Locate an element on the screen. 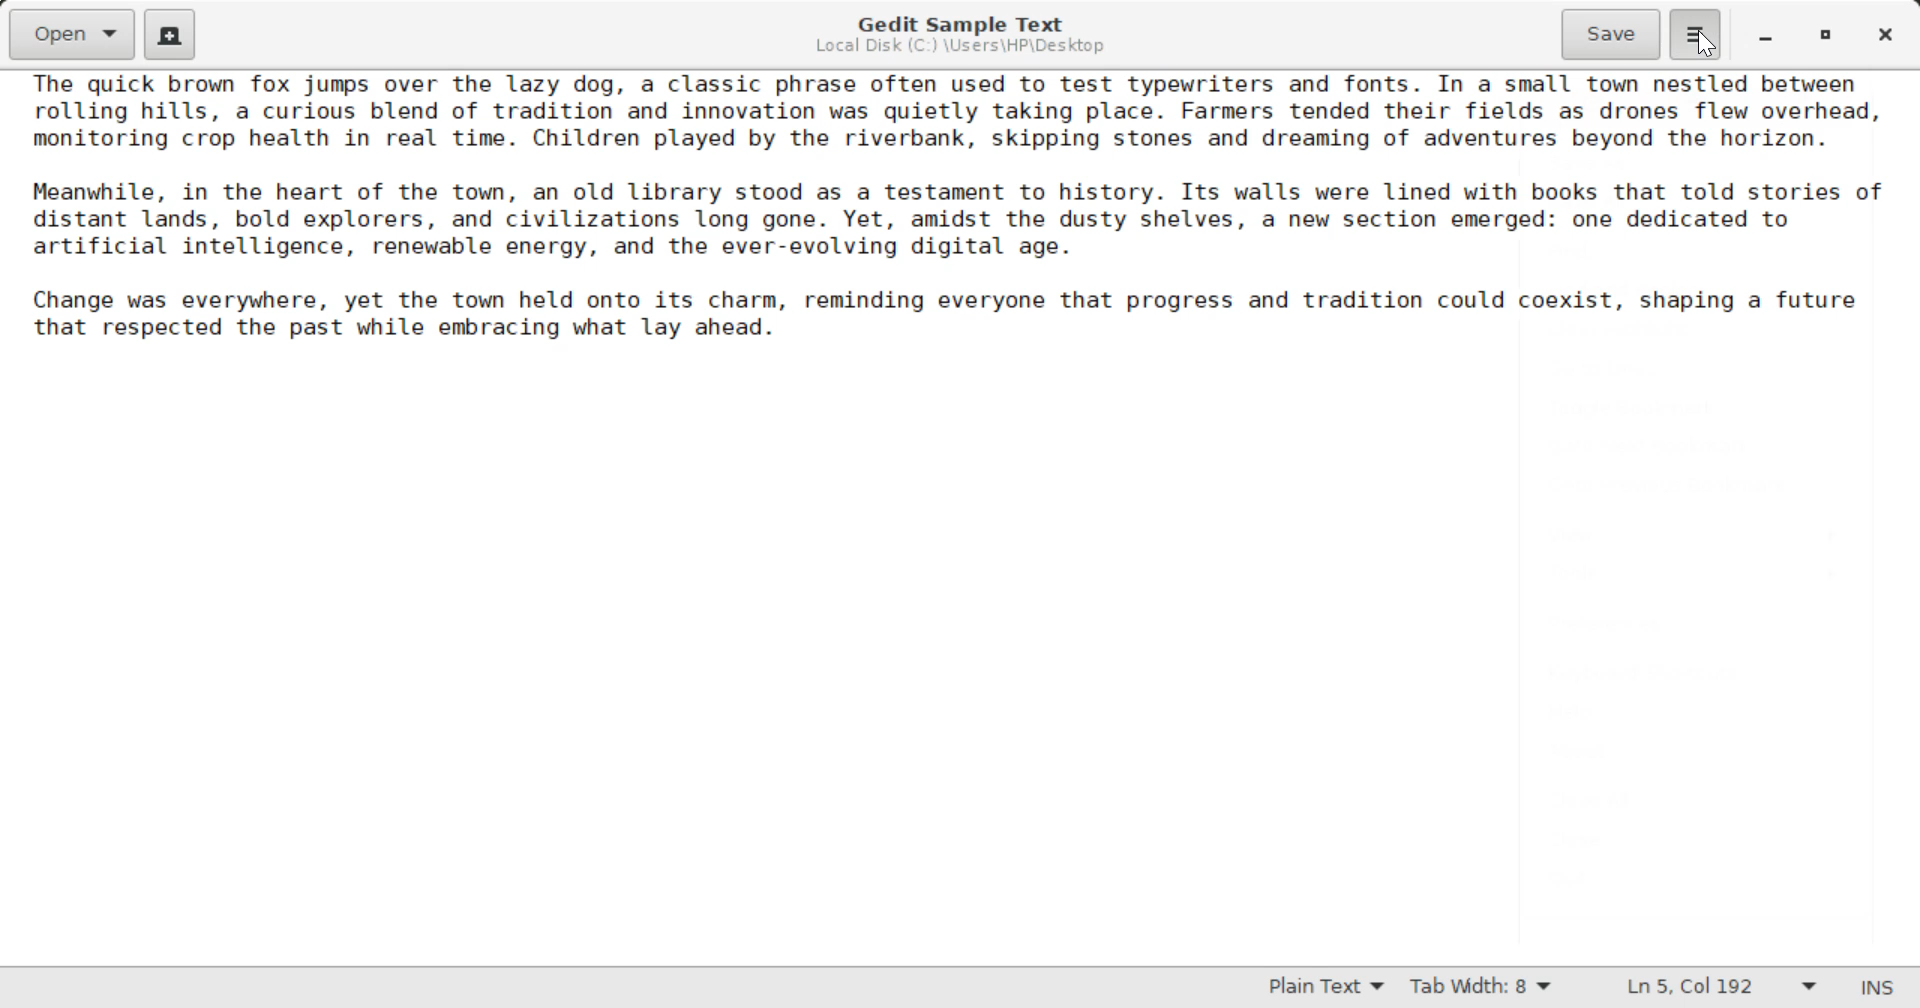 The image size is (1920, 1008). The quick brown fox jumps over the lazy dog, a classic phrase often used to test typewriters and fonts. In a small town nestled between
rolling hills, a curious blend of tradition and innovation was quietly taking place. Farmers tended their fields as drones flew overhead,
monitoring crop health in real time. Children played by the riverbank, skipping stones and dreaming of adventures beyond the horizon.
Meanwhile, in the heart of the town, an old library stood as a testament to history. Its walls were lined with books that told stories of
distant lands, bold explorers, and civilizations long gone. Yet, amidst the dusty shelves, a new section emerged: one dedicated to
artificial intelligence, renewable energy, and the ever-evolving digital age.

Change was everywhere, yet the town held onto its charm, reminding everyone that progress and tradition could coexist, shaping a future
that respected the past while embracing what lay ahead. is located at coordinates (958, 207).